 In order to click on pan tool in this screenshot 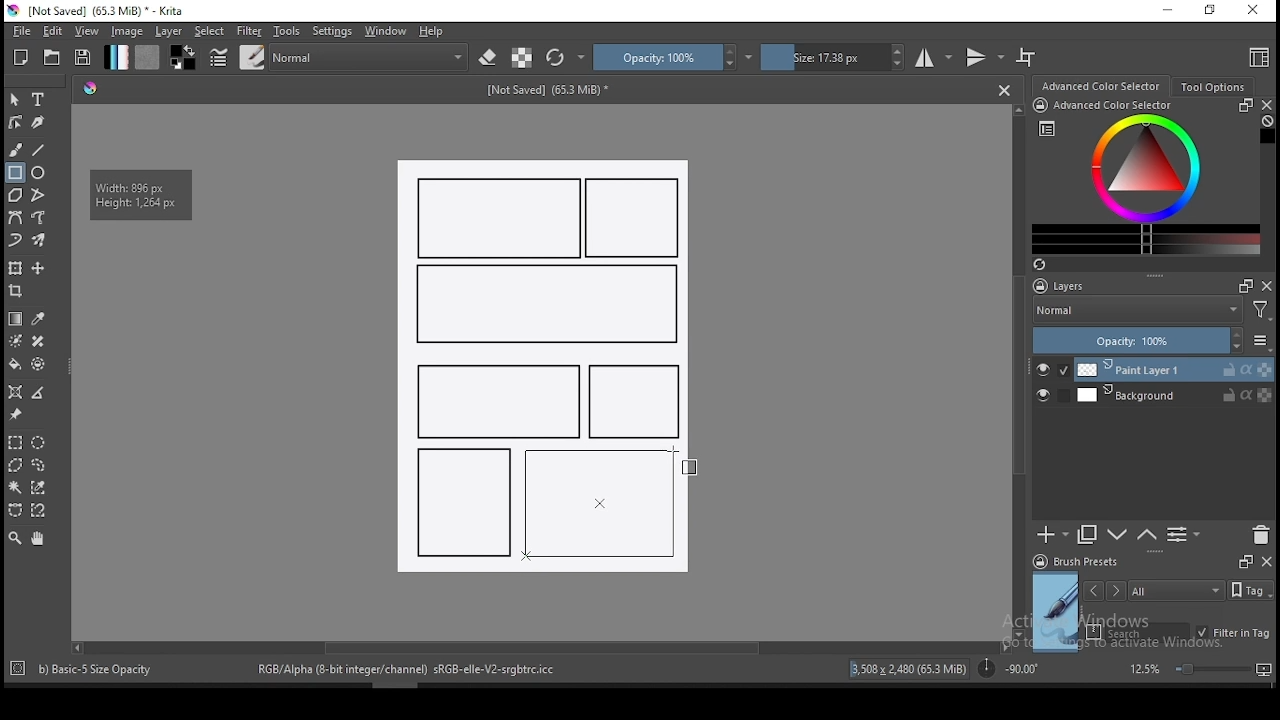, I will do `click(36, 539)`.